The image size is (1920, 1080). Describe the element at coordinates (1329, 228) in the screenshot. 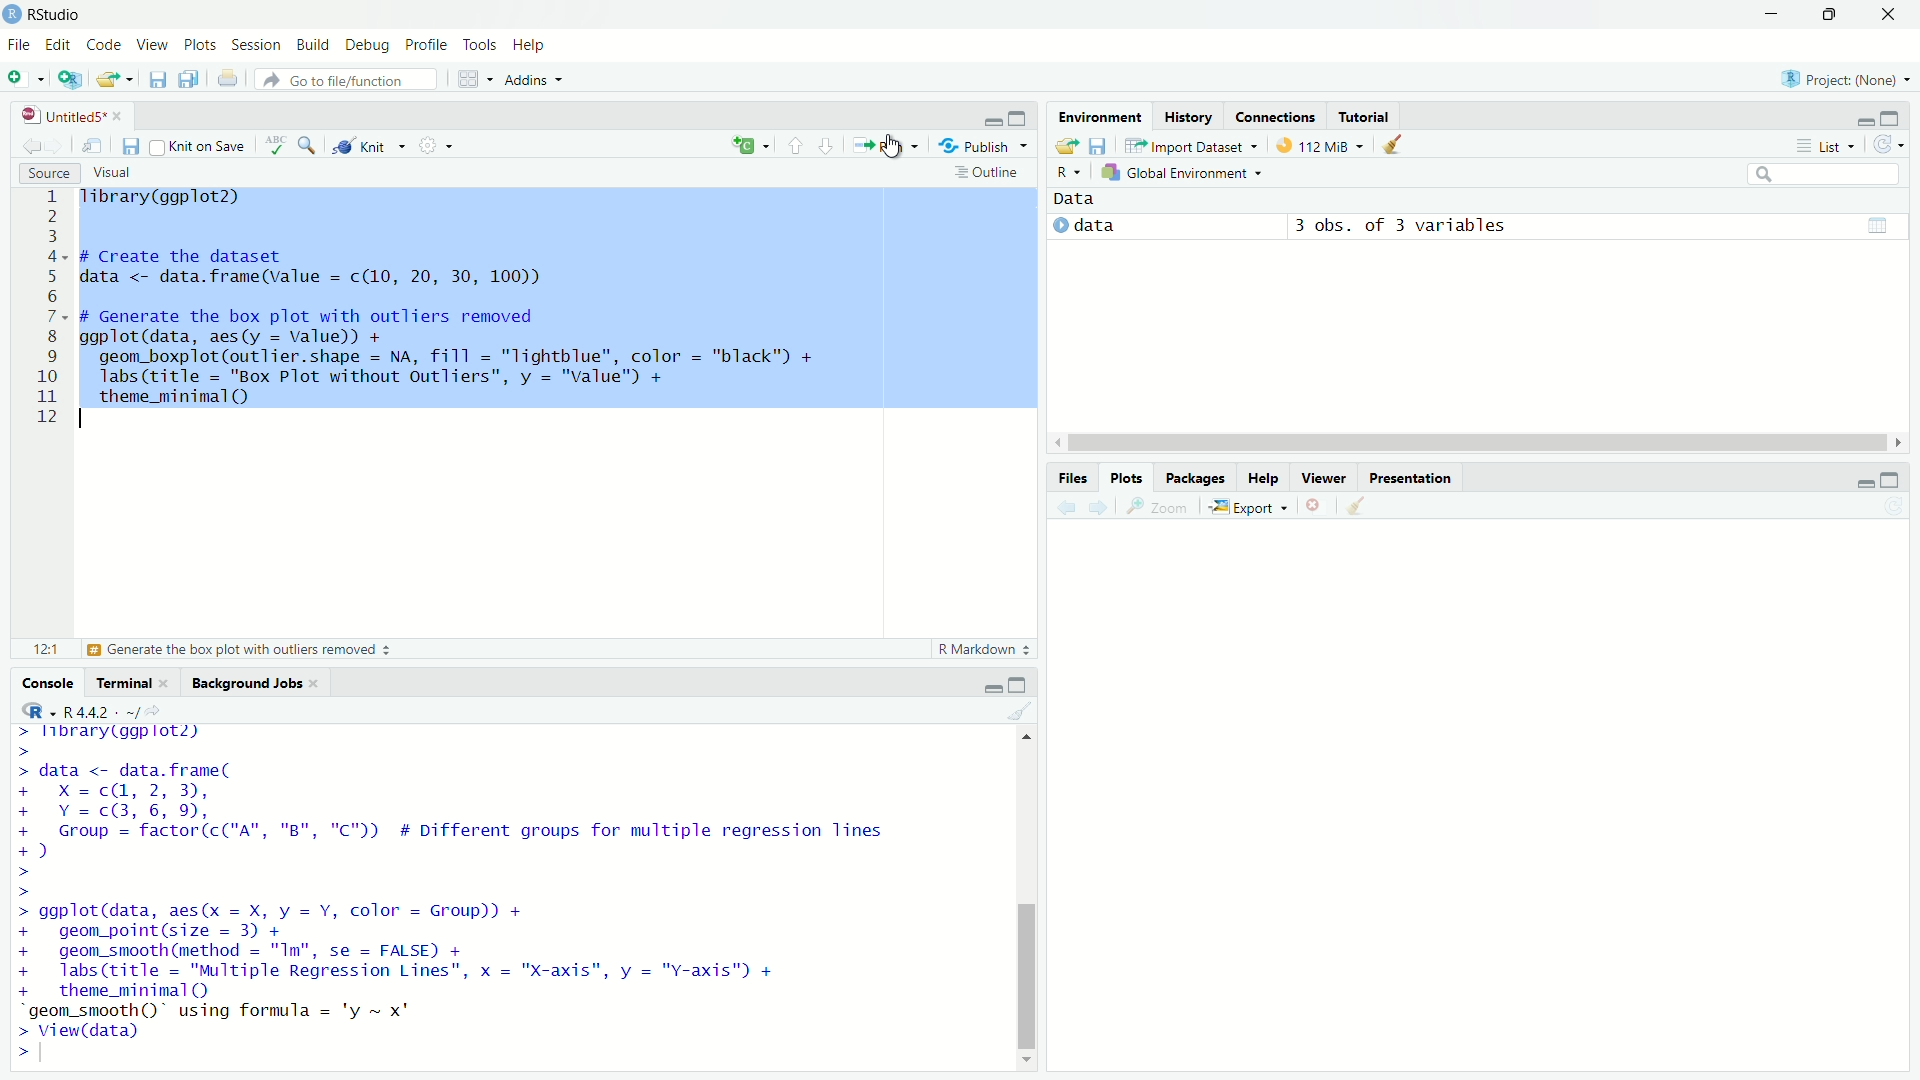

I see `© data 3 obs. of 3 variables` at that location.